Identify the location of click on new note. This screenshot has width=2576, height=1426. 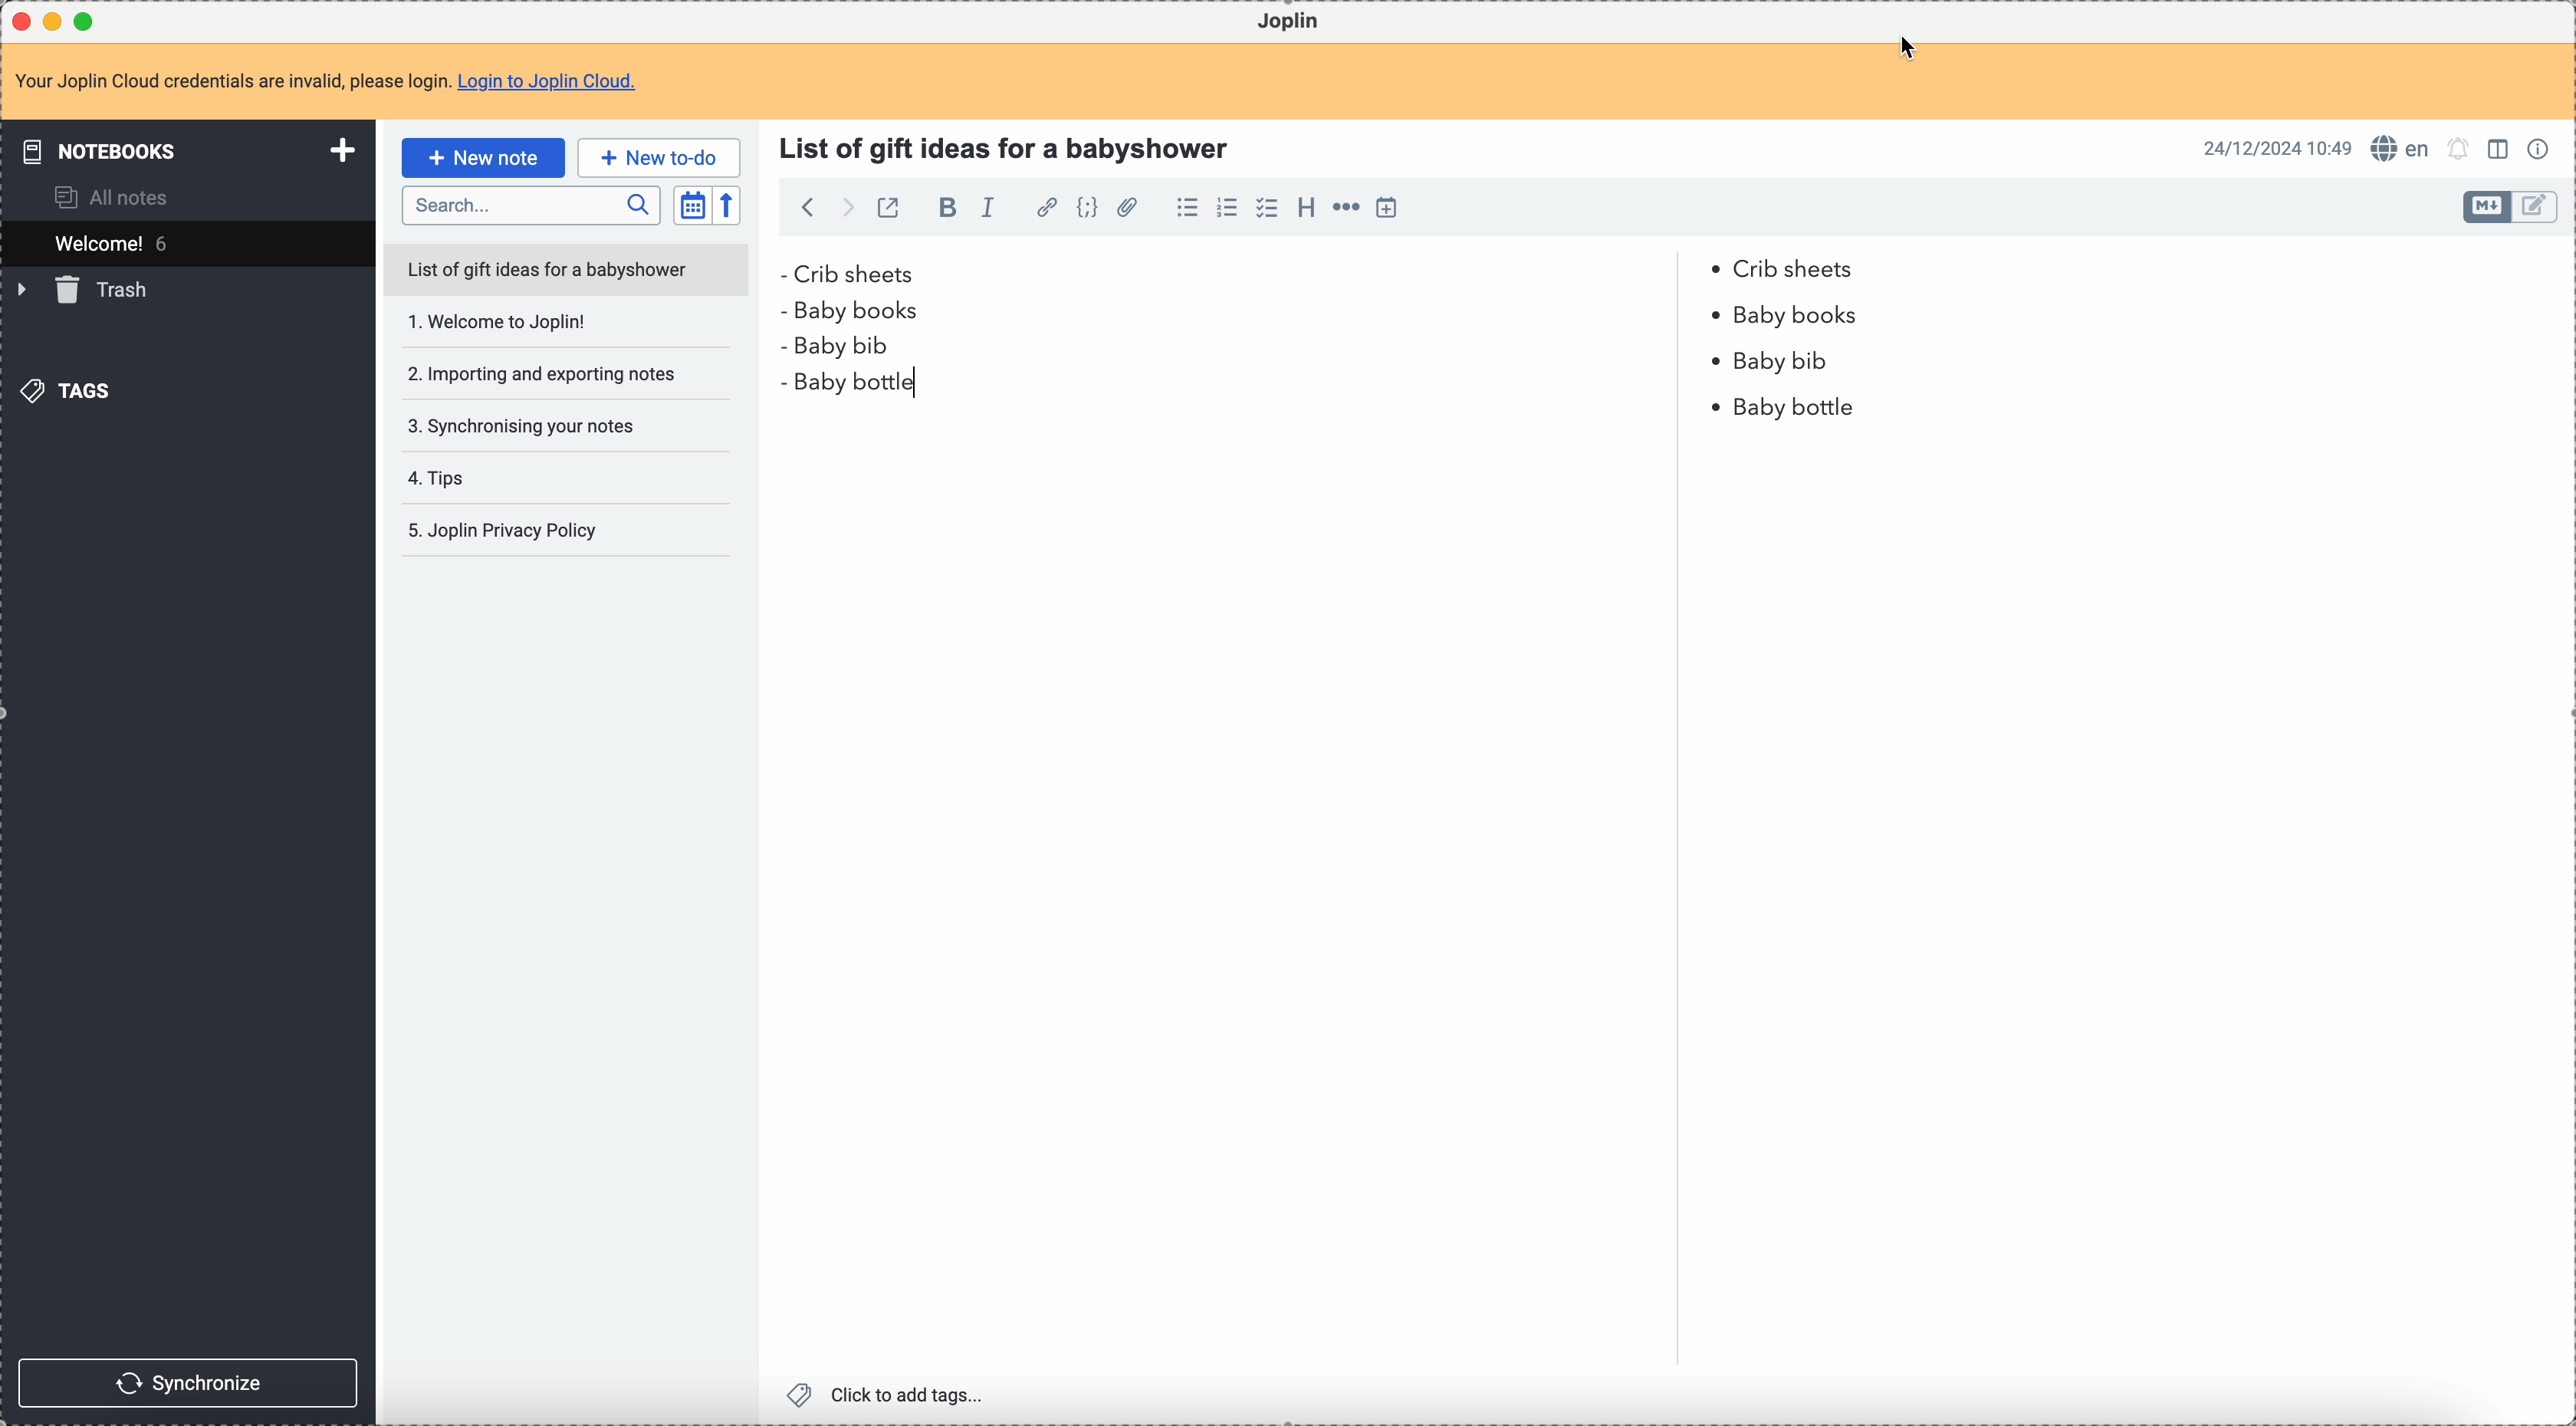
(482, 158).